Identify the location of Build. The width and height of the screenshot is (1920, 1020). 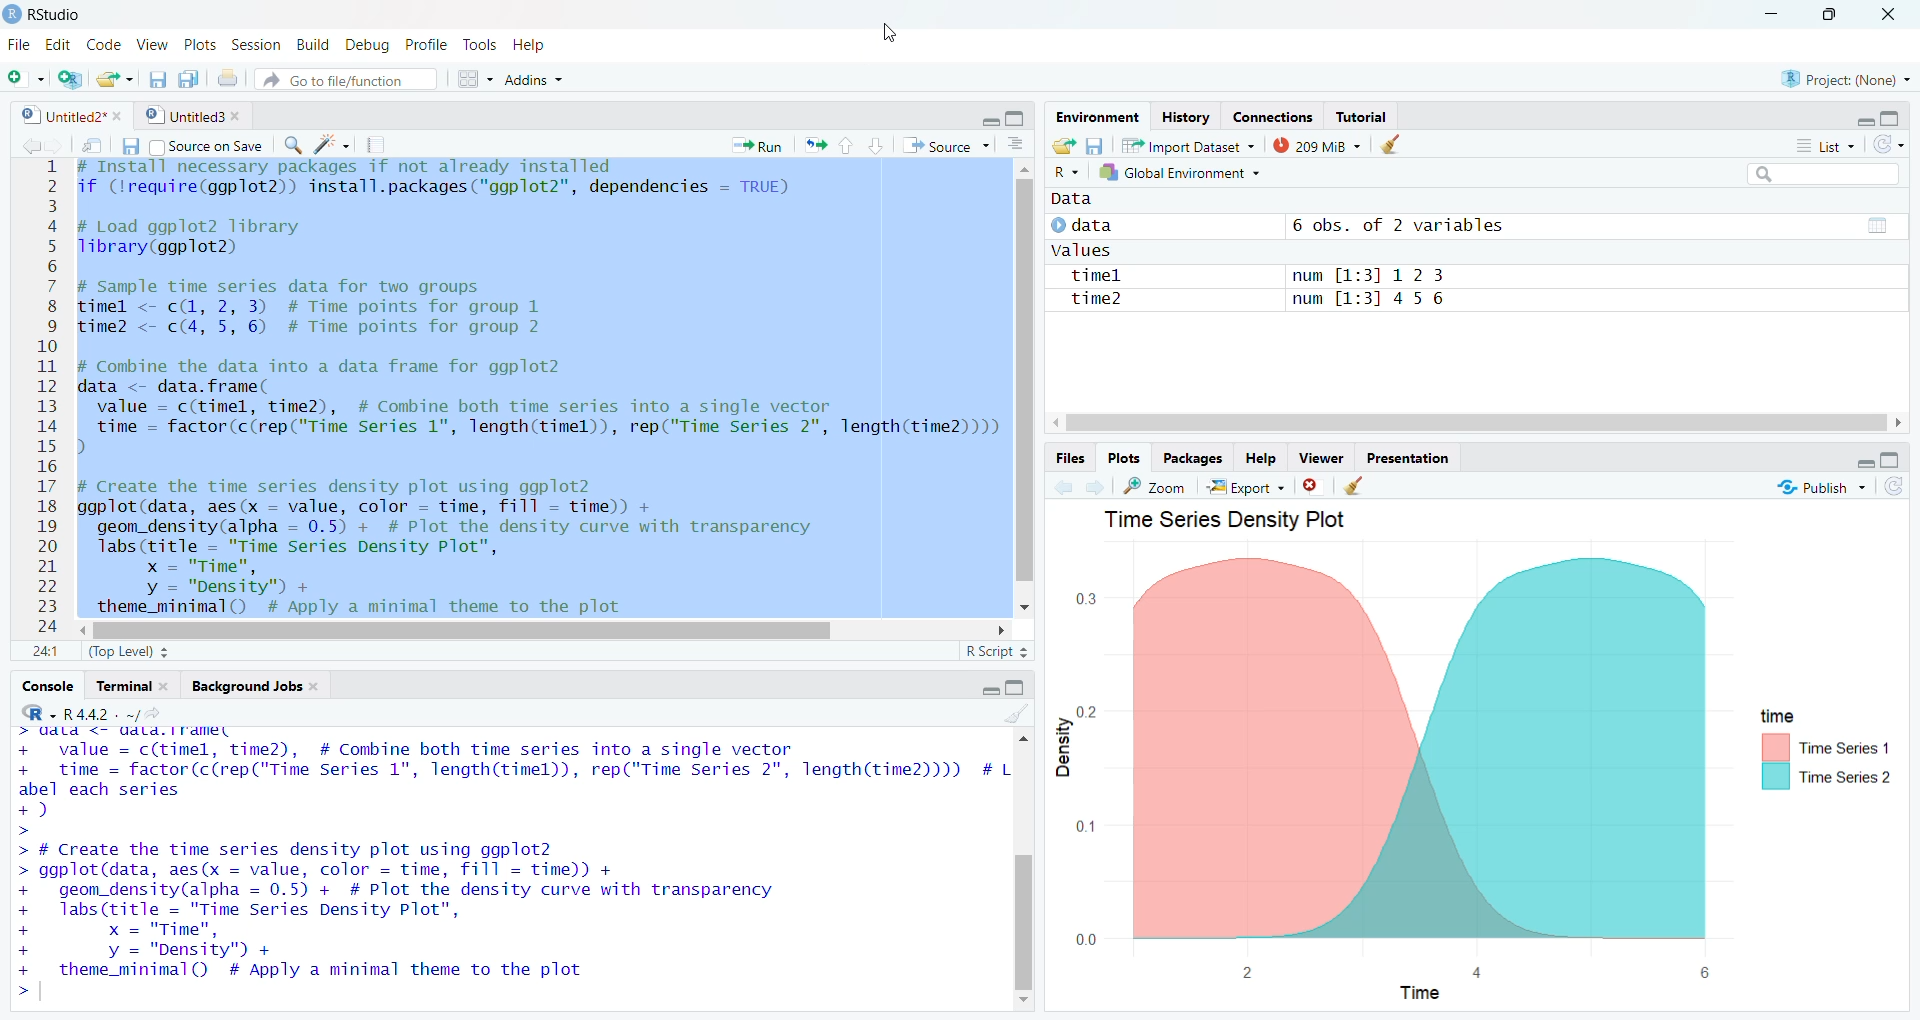
(311, 45).